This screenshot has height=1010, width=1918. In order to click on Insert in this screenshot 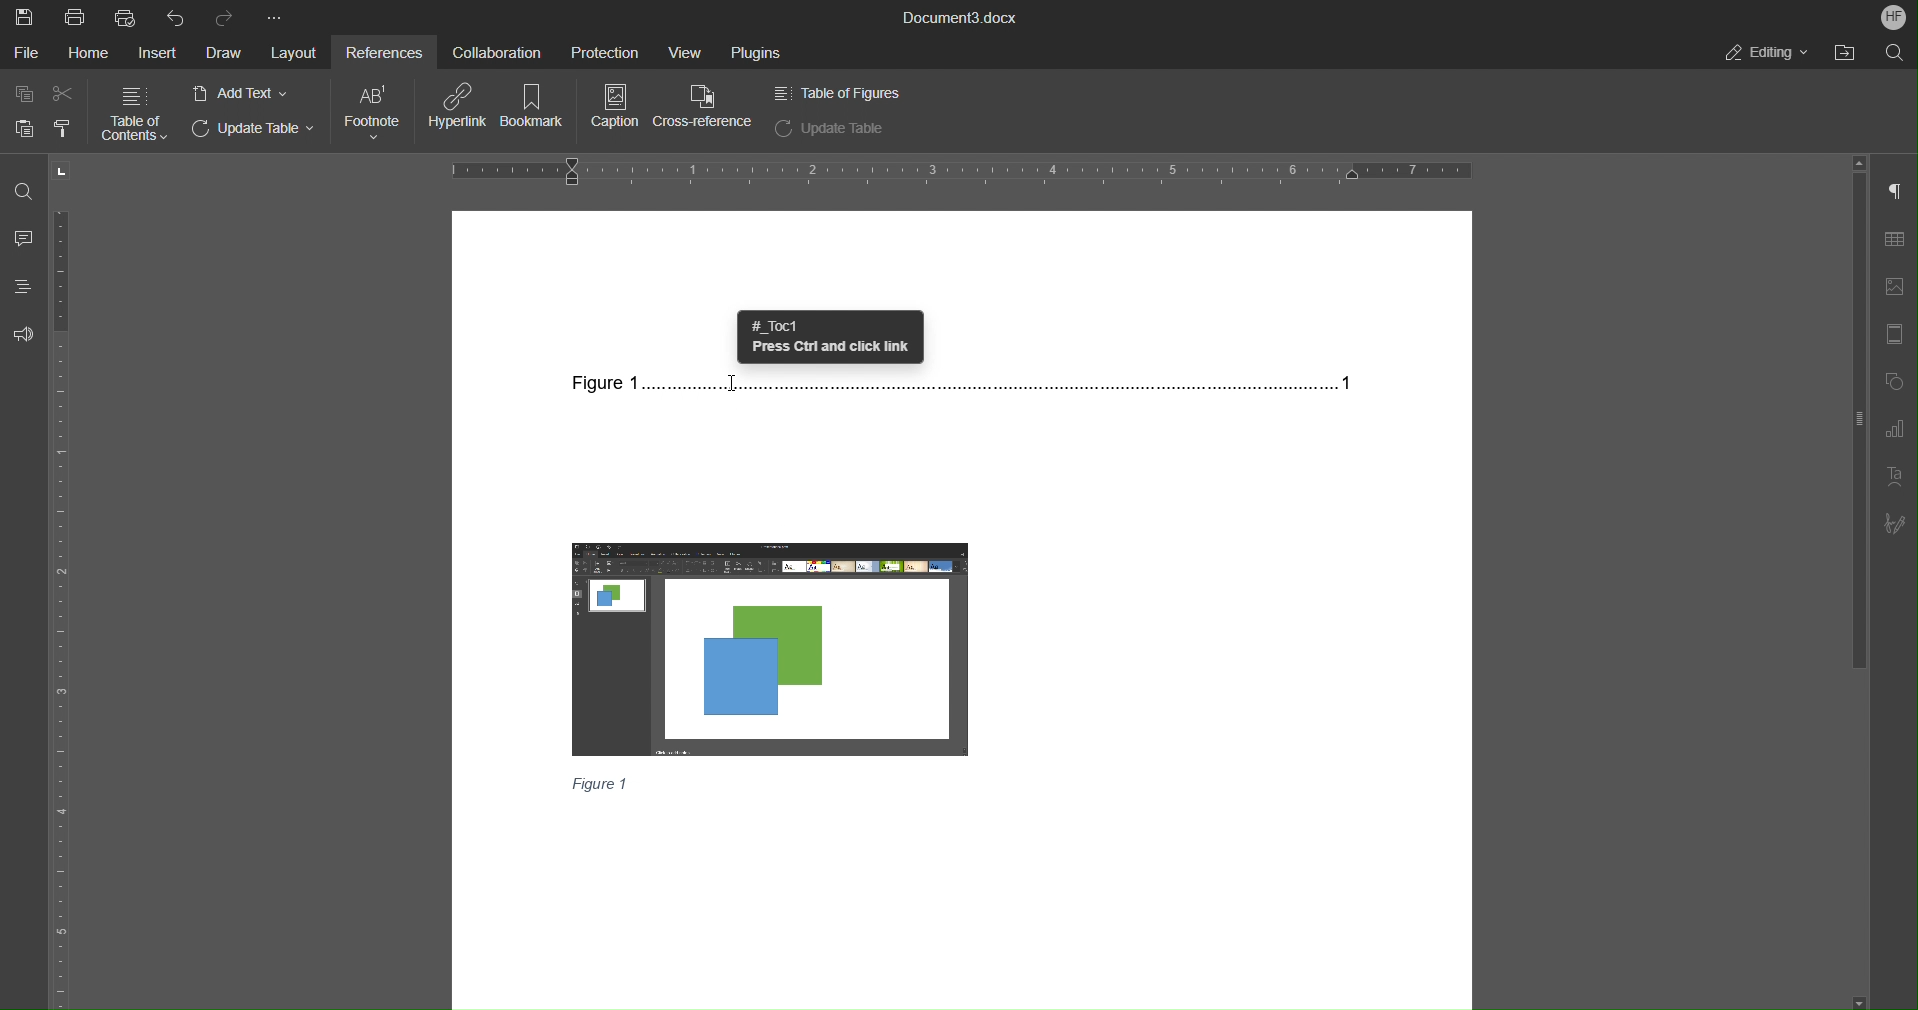, I will do `click(156, 53)`.